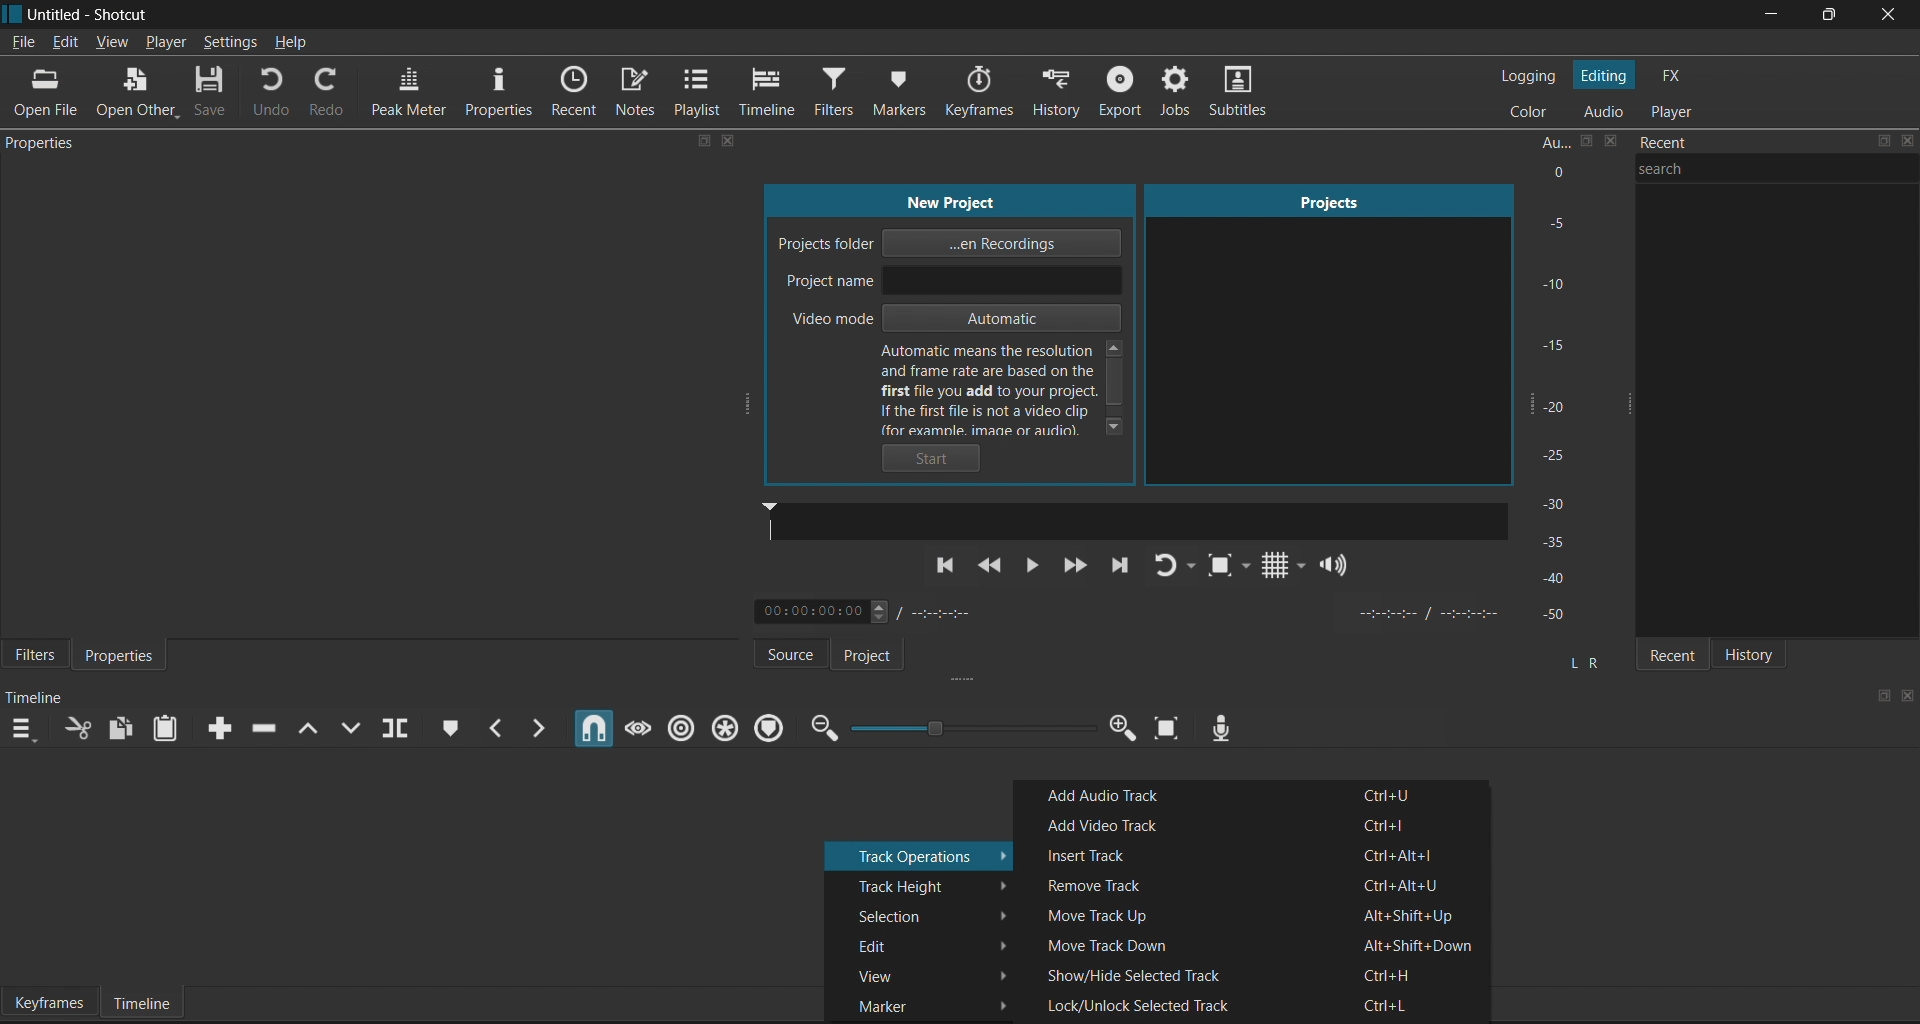 The width and height of the screenshot is (1920, 1024). What do you see at coordinates (922, 914) in the screenshot?
I see `Selection` at bounding box center [922, 914].